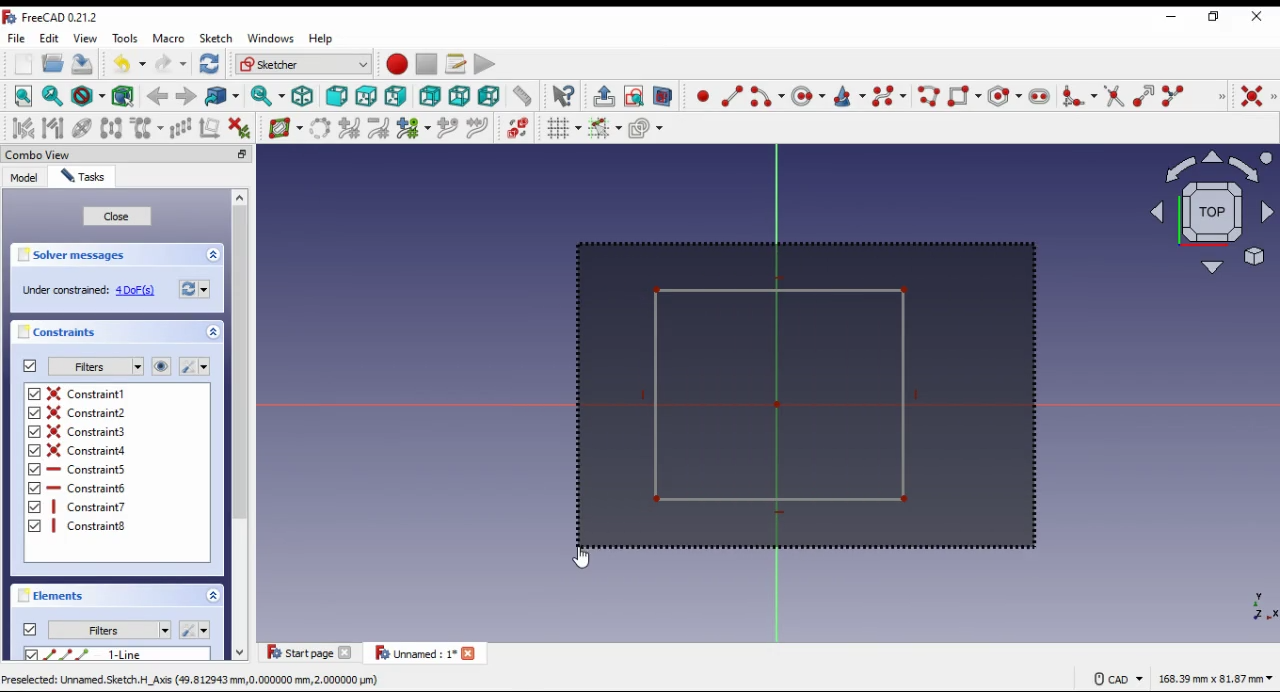  Describe the element at coordinates (54, 17) in the screenshot. I see `icon and window name` at that location.